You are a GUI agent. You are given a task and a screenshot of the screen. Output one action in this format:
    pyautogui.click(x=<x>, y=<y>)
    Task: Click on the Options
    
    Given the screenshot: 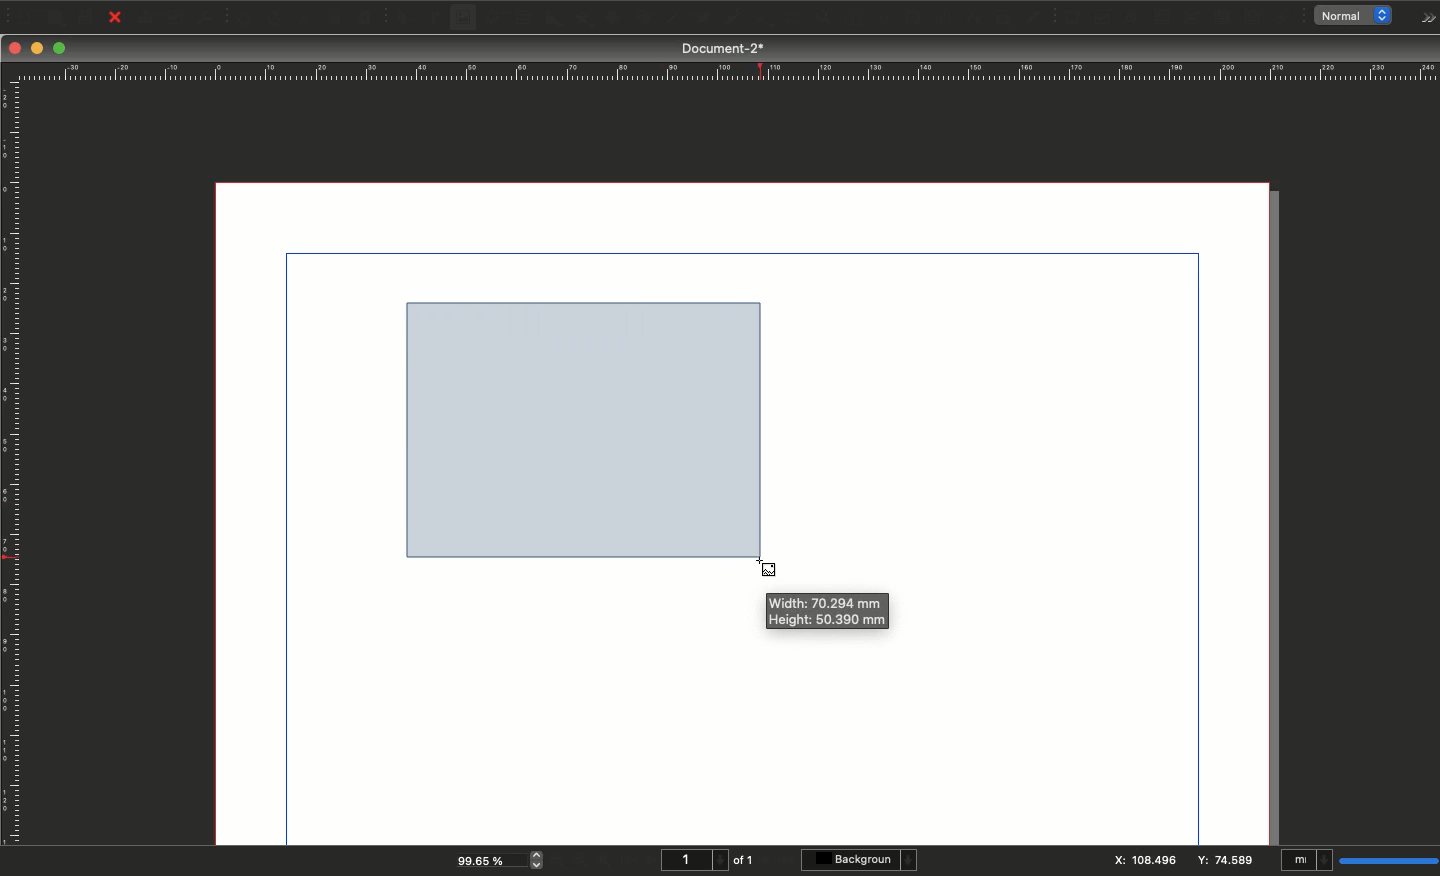 What is the action you would take?
    pyautogui.click(x=1424, y=18)
    